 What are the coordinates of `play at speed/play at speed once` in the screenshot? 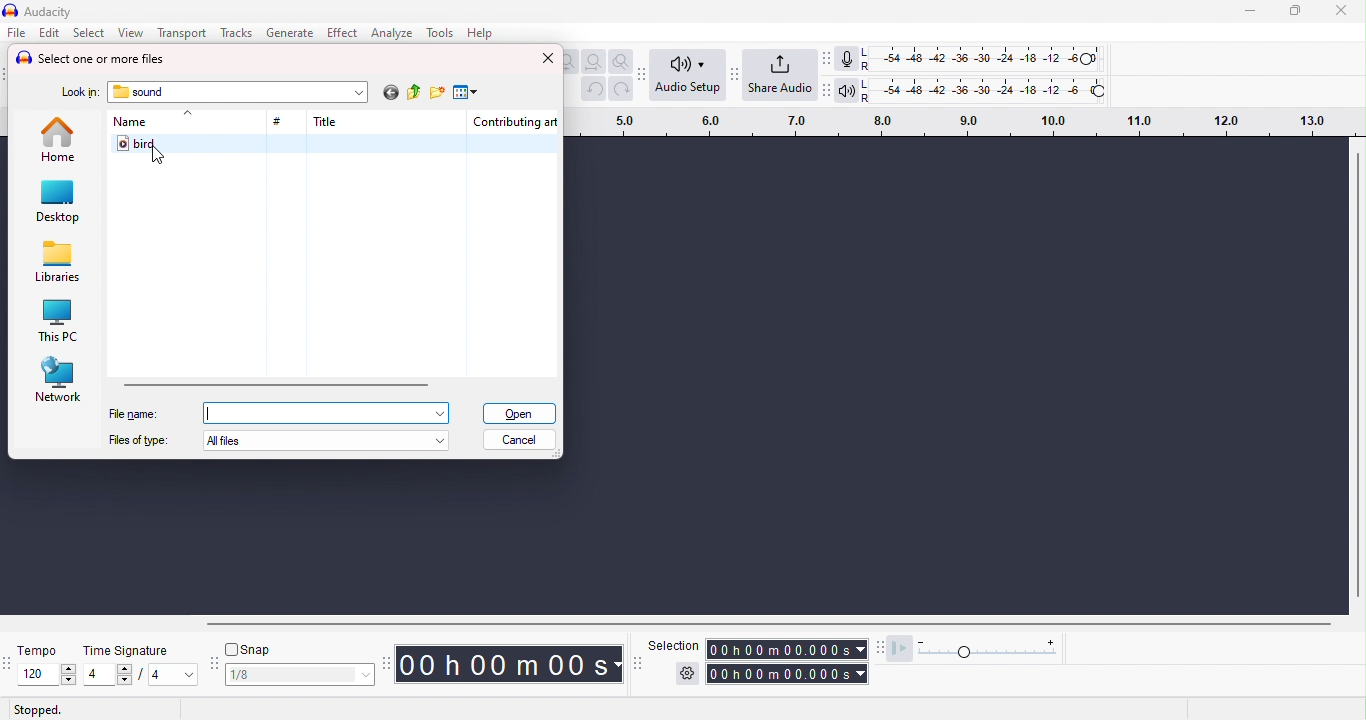 It's located at (904, 648).